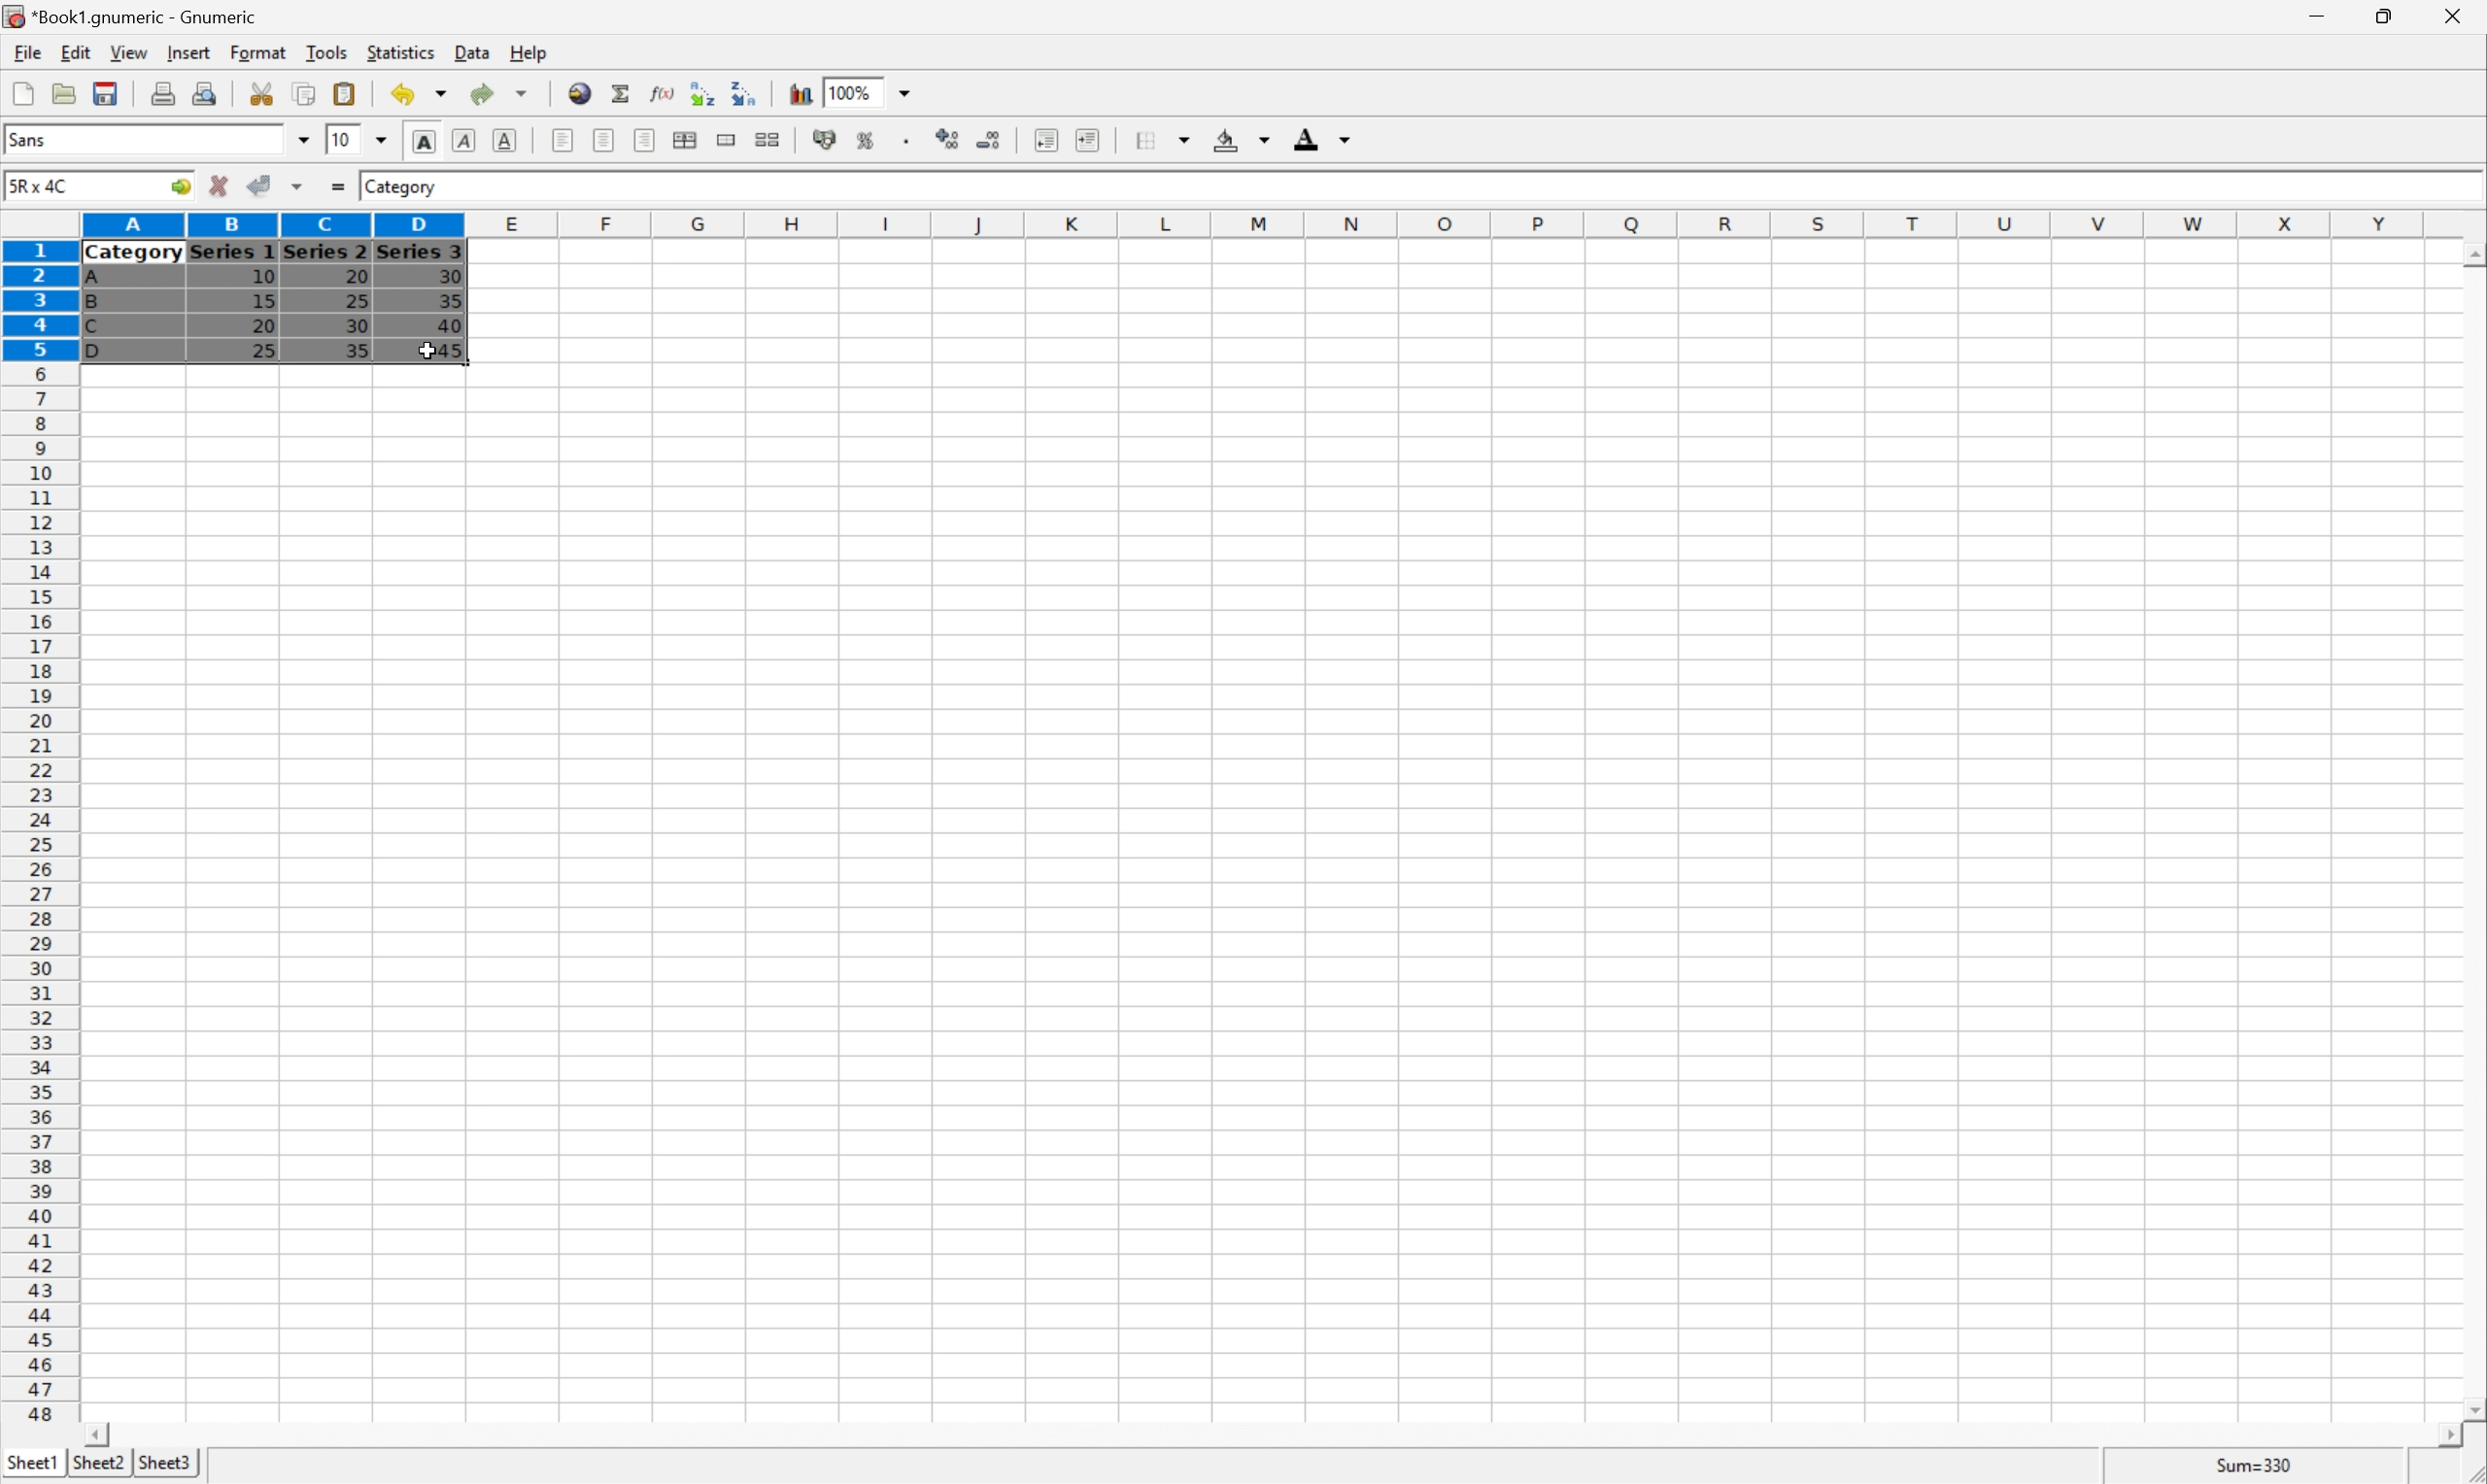  I want to click on Help, so click(530, 54).